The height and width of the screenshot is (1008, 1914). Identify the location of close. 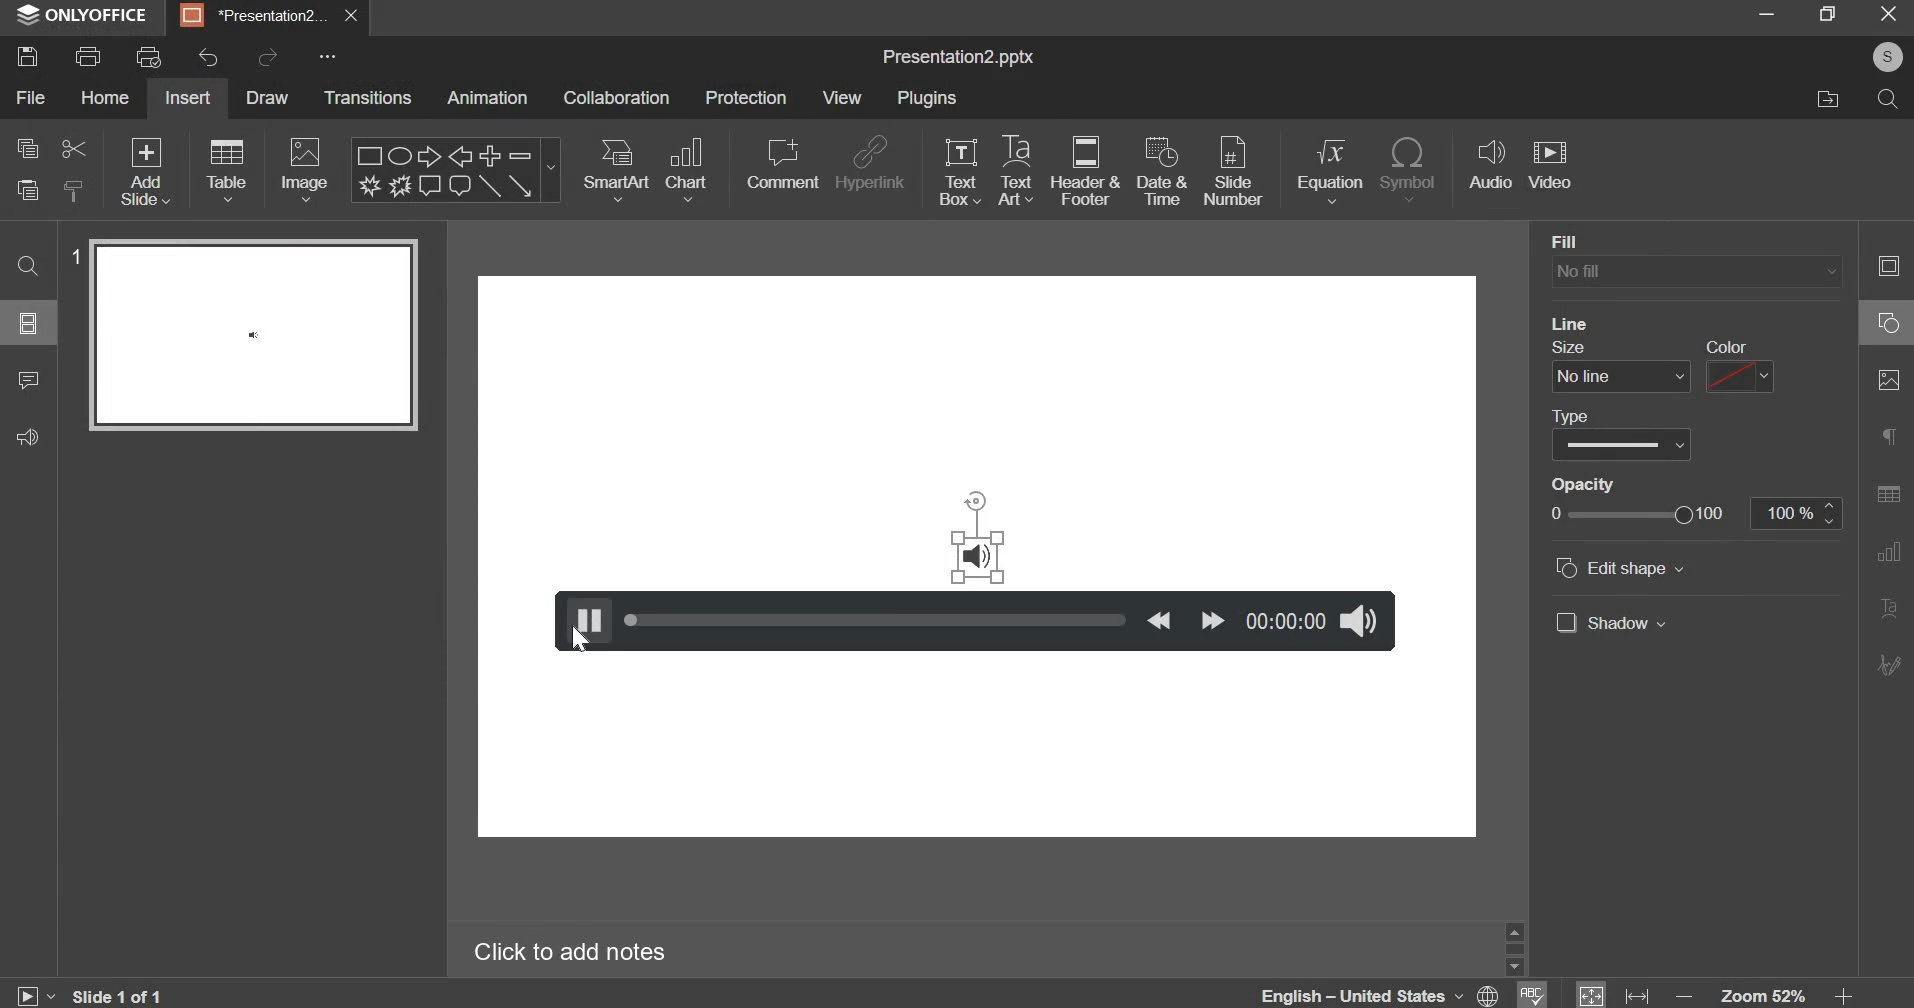
(351, 16).